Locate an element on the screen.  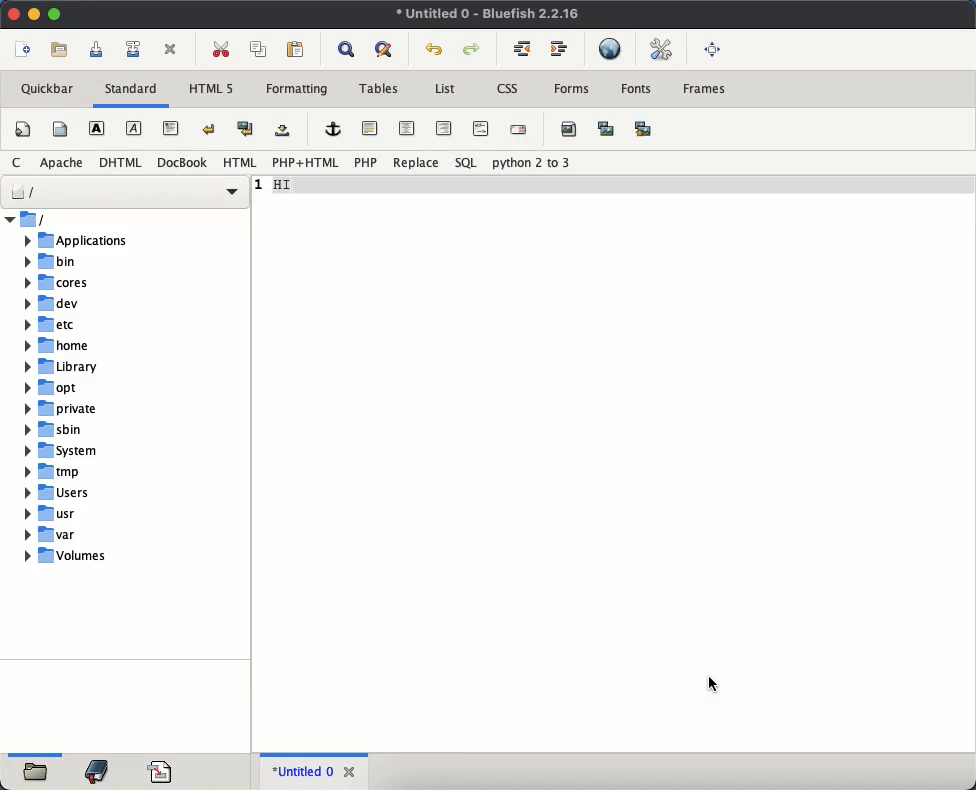
cut is located at coordinates (223, 50).